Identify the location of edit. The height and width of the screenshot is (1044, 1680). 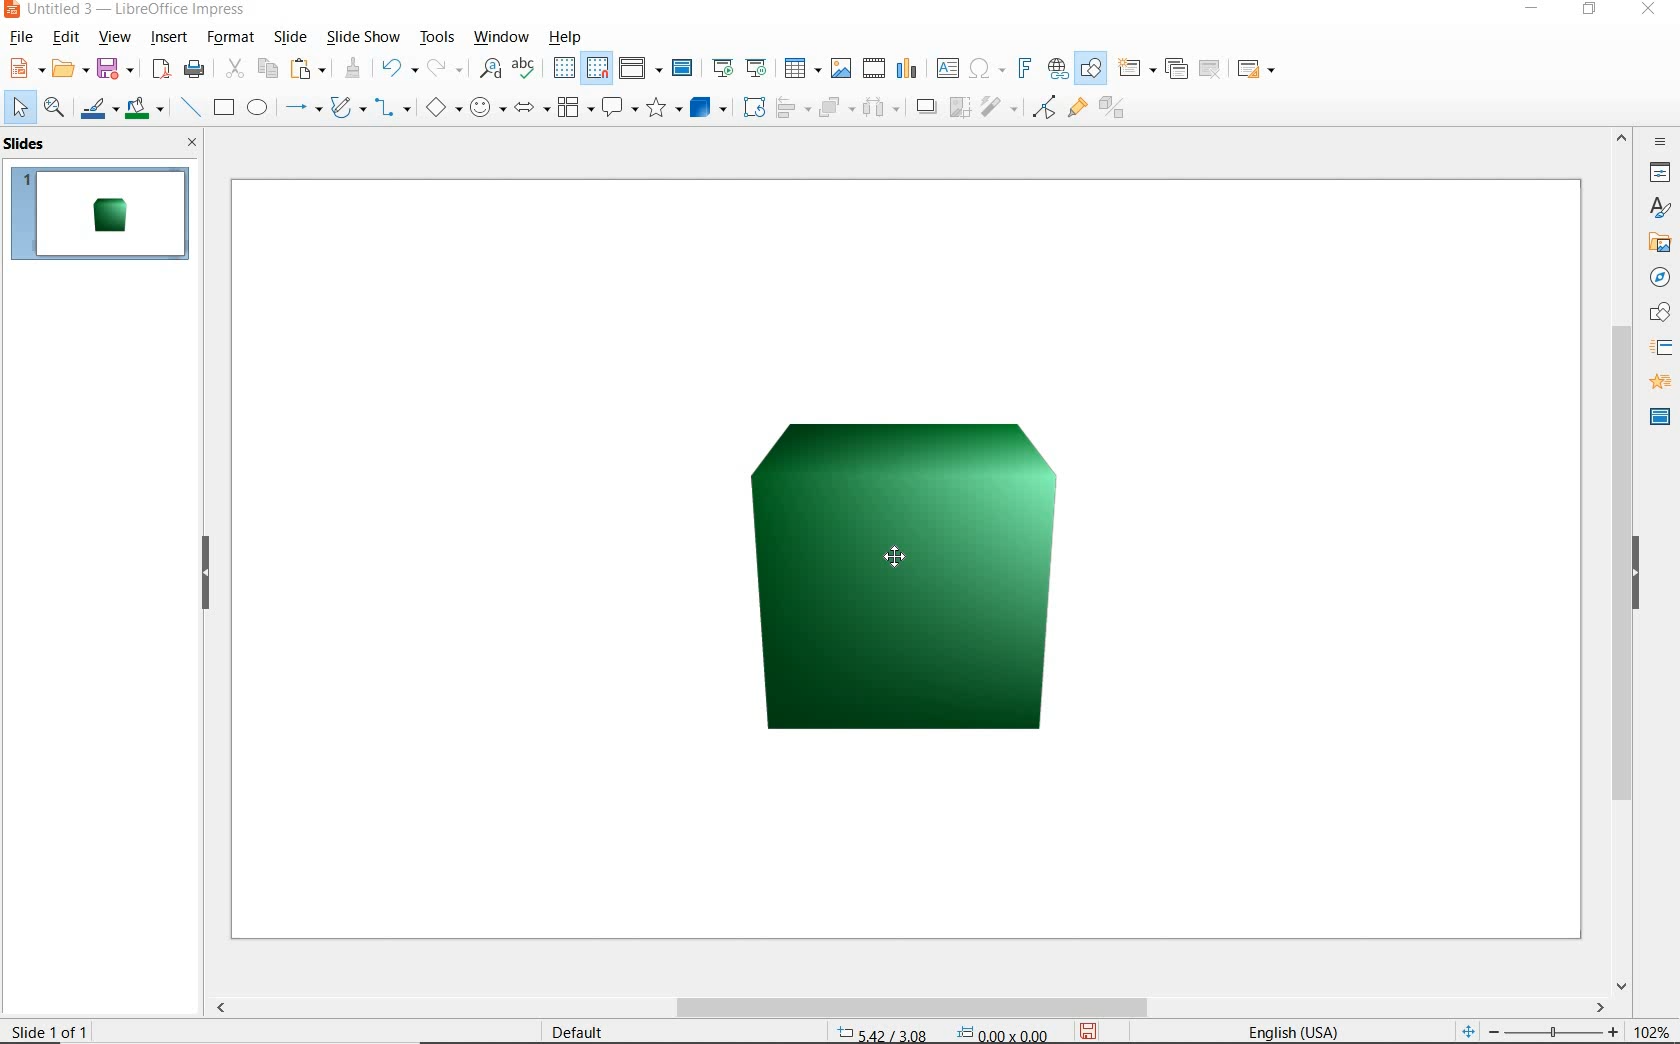
(66, 37).